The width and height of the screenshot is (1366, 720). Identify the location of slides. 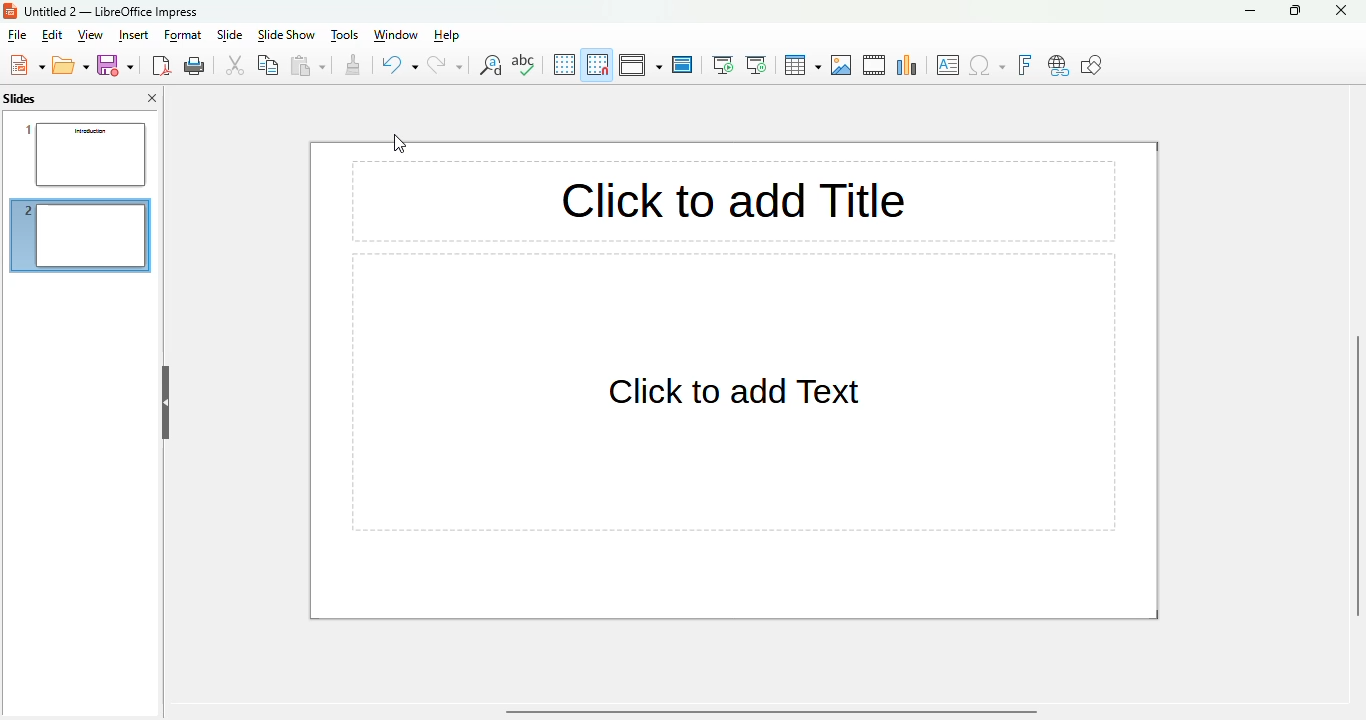
(20, 98).